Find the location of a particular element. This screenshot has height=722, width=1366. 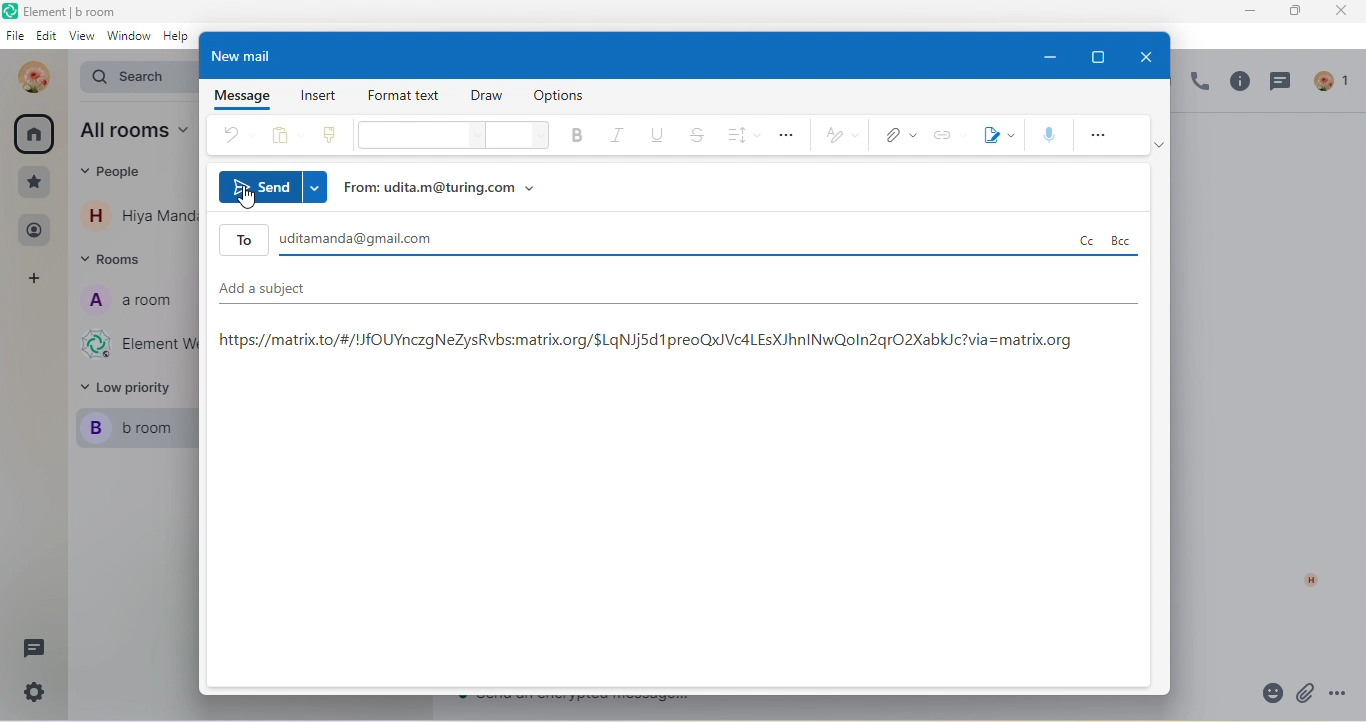

speech is located at coordinates (1046, 135).